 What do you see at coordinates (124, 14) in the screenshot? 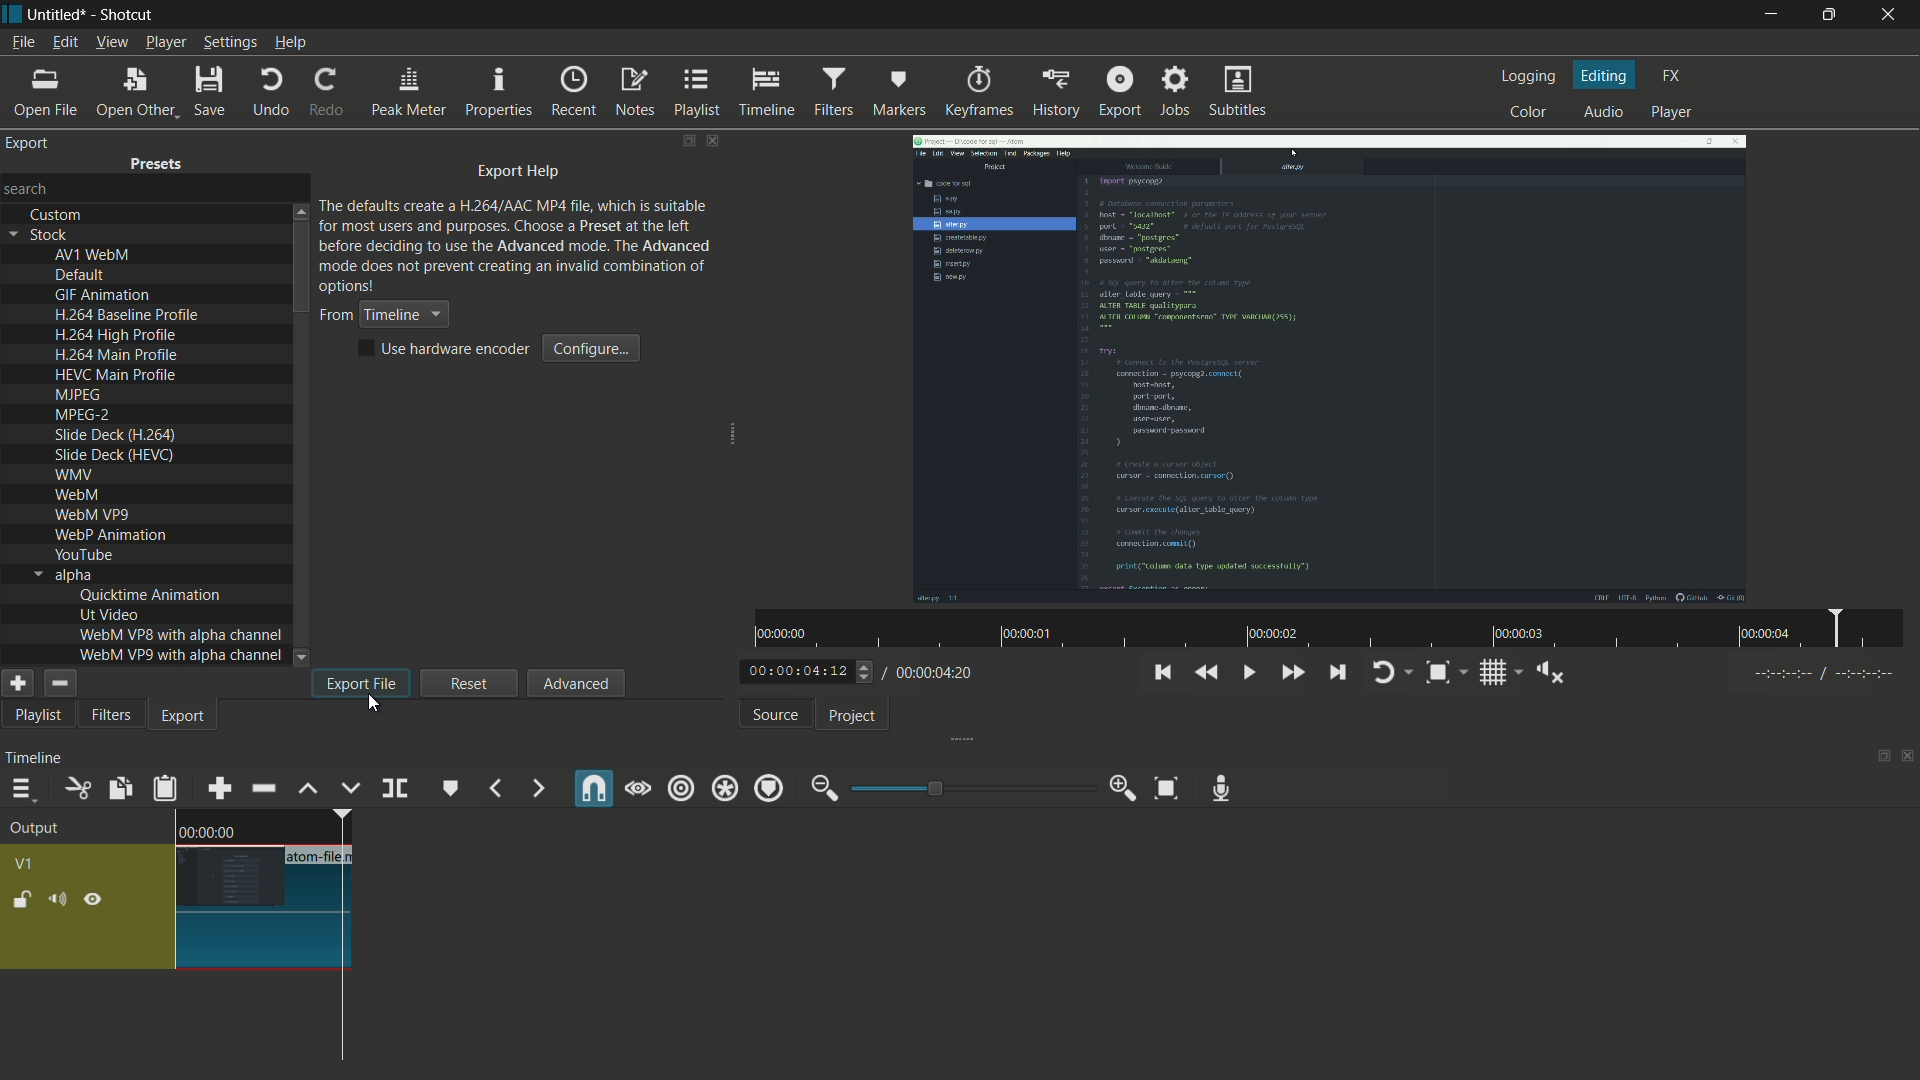
I see `app name` at bounding box center [124, 14].